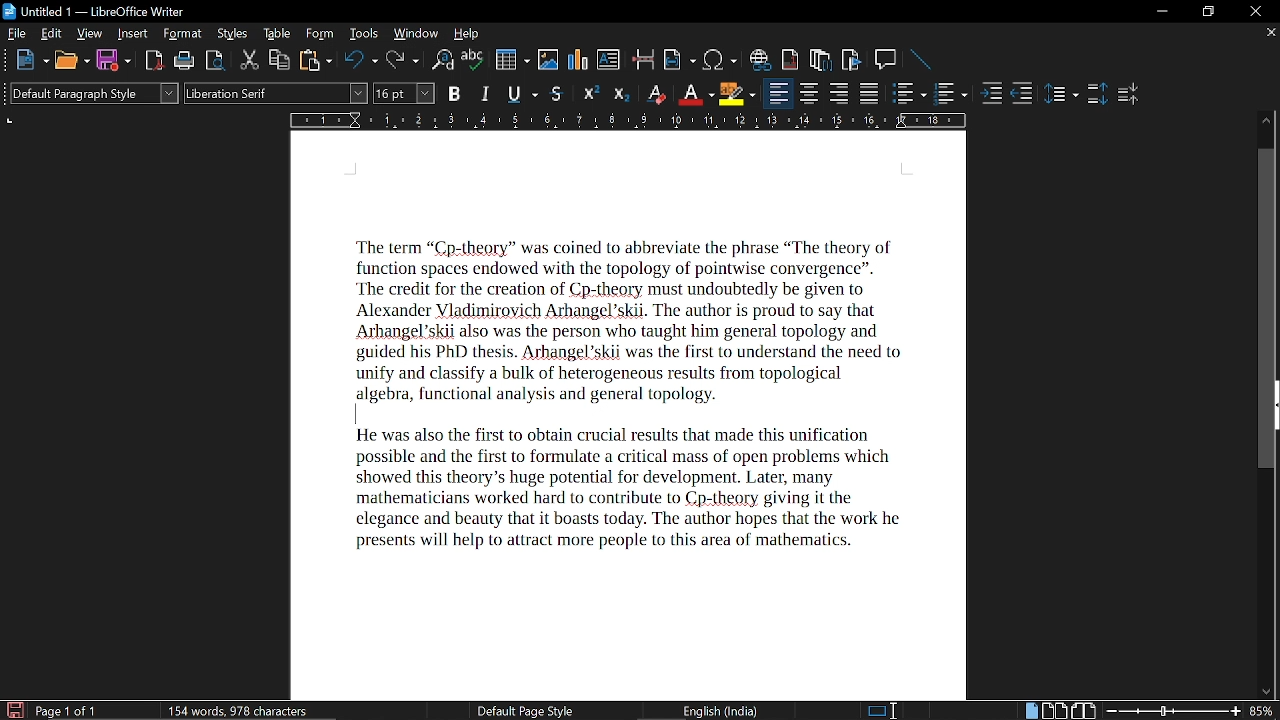  I want to click on Save, so click(114, 61).